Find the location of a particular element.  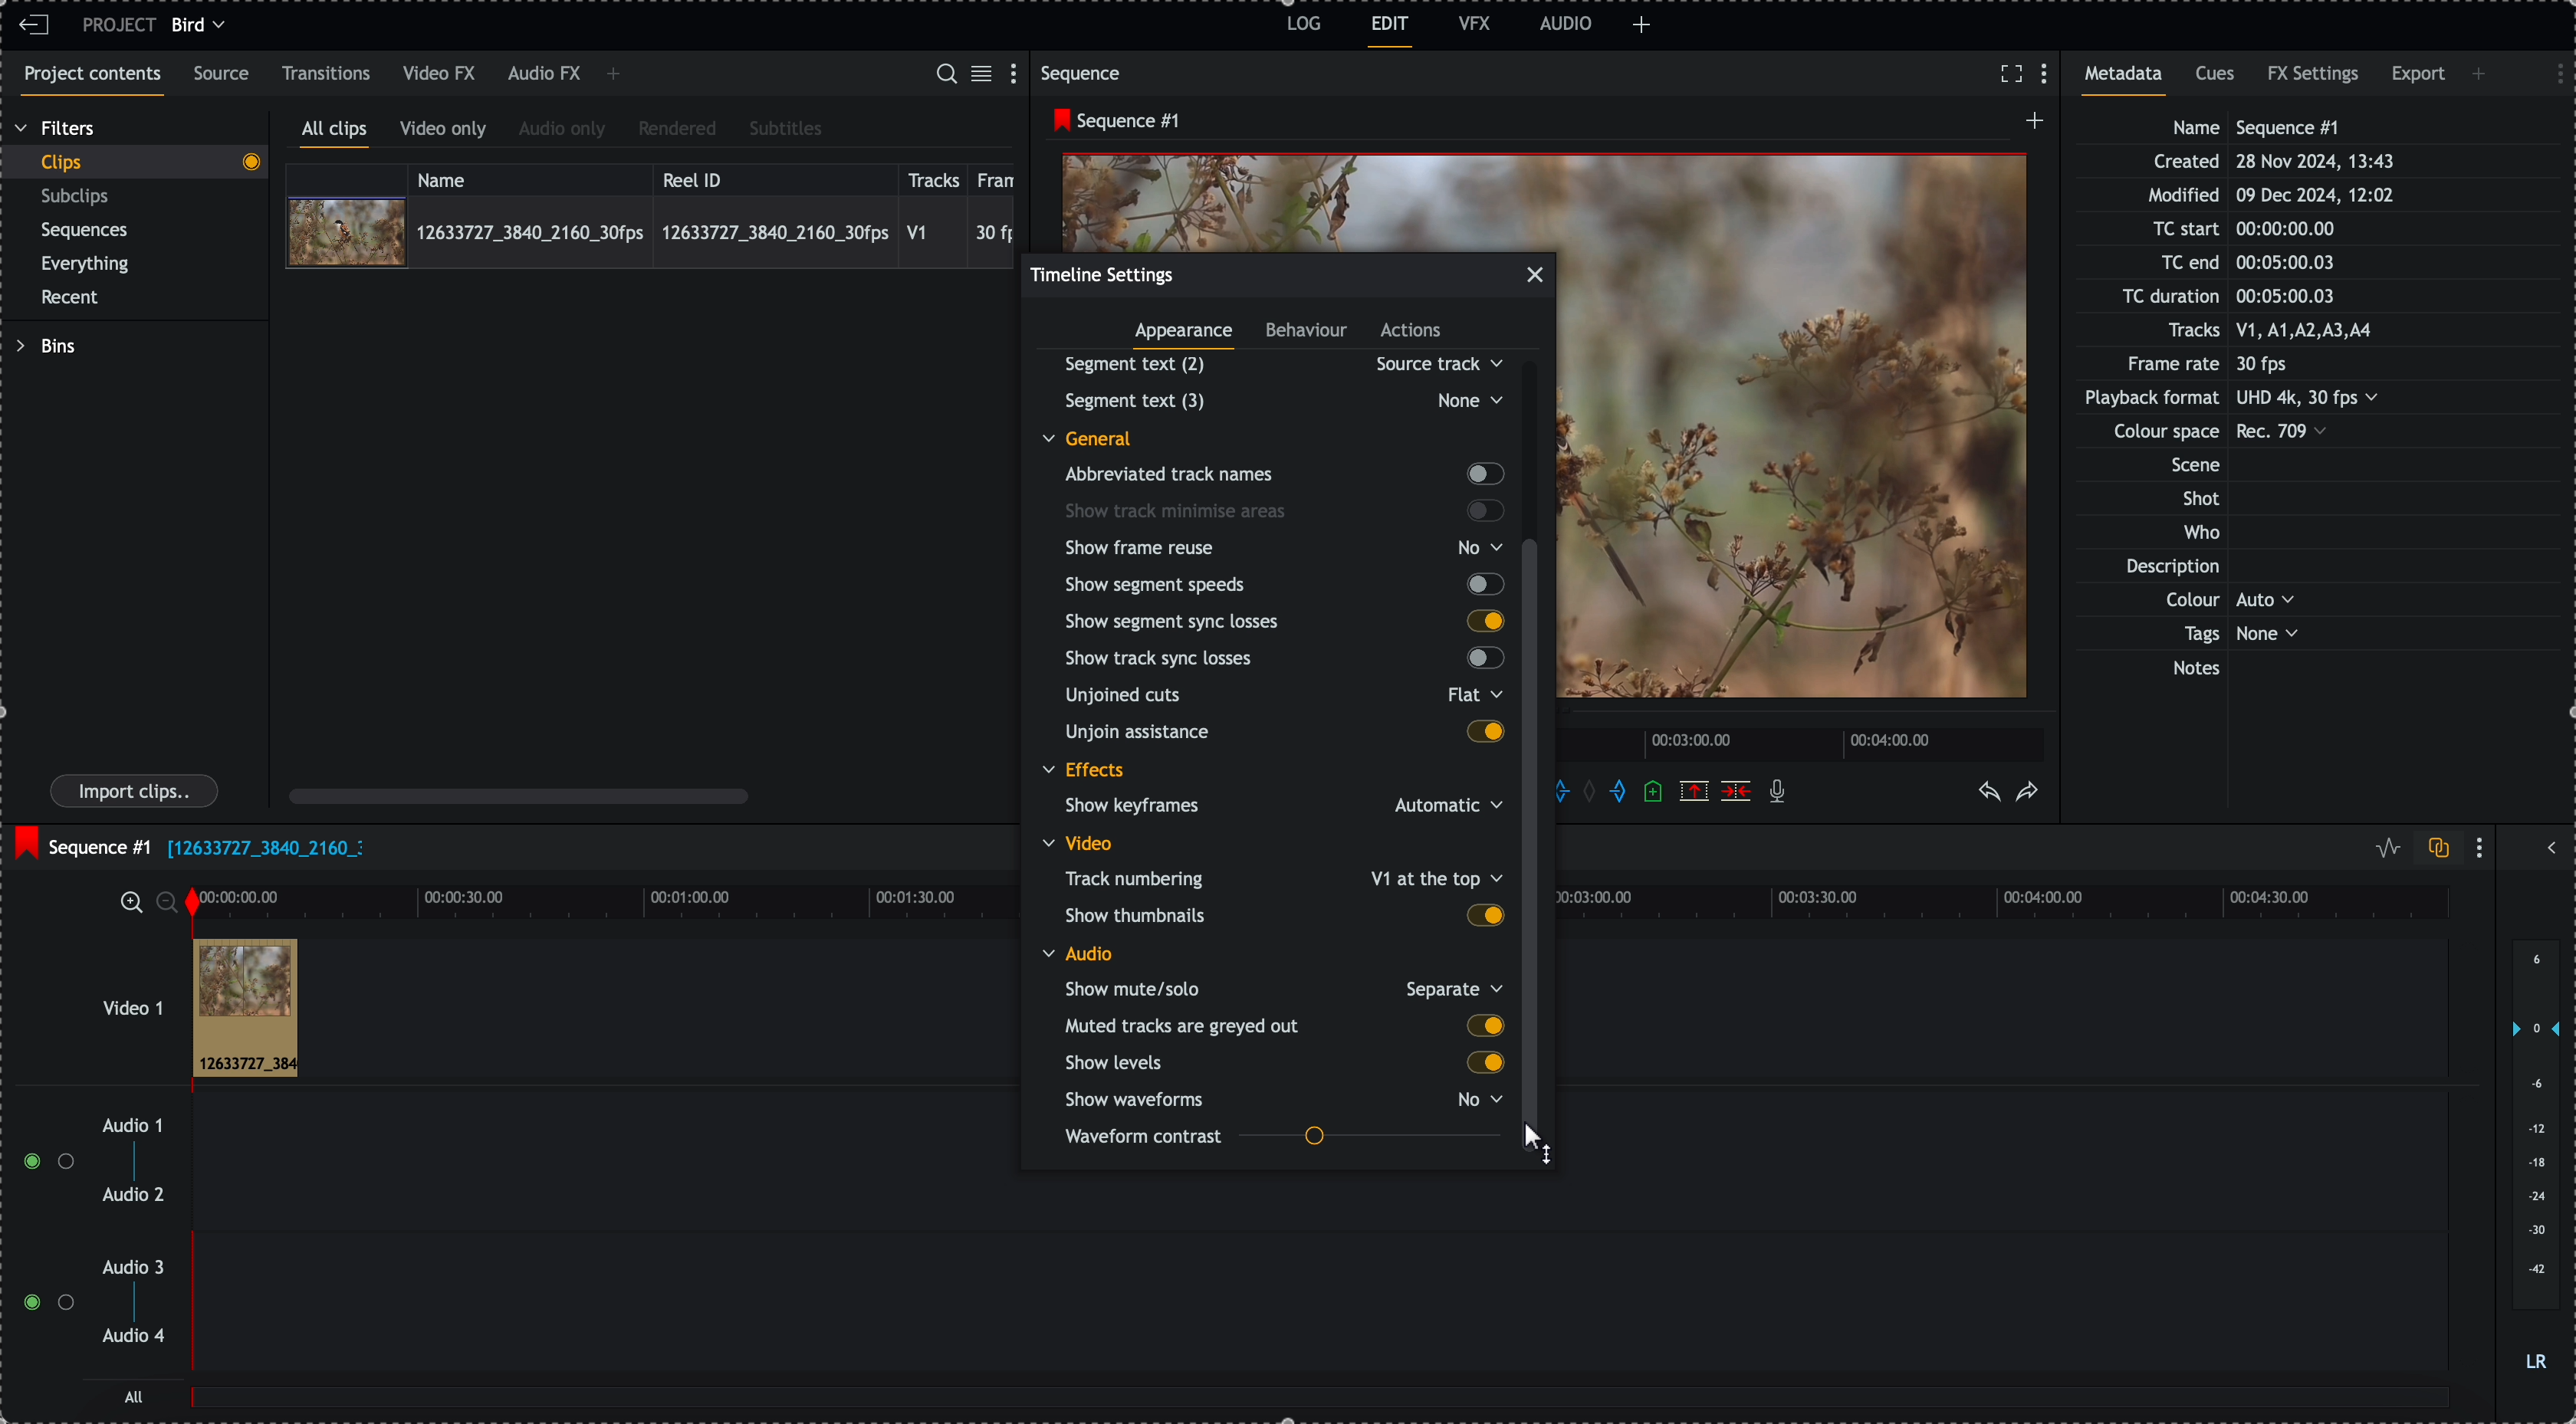

close popup is located at coordinates (1535, 275).